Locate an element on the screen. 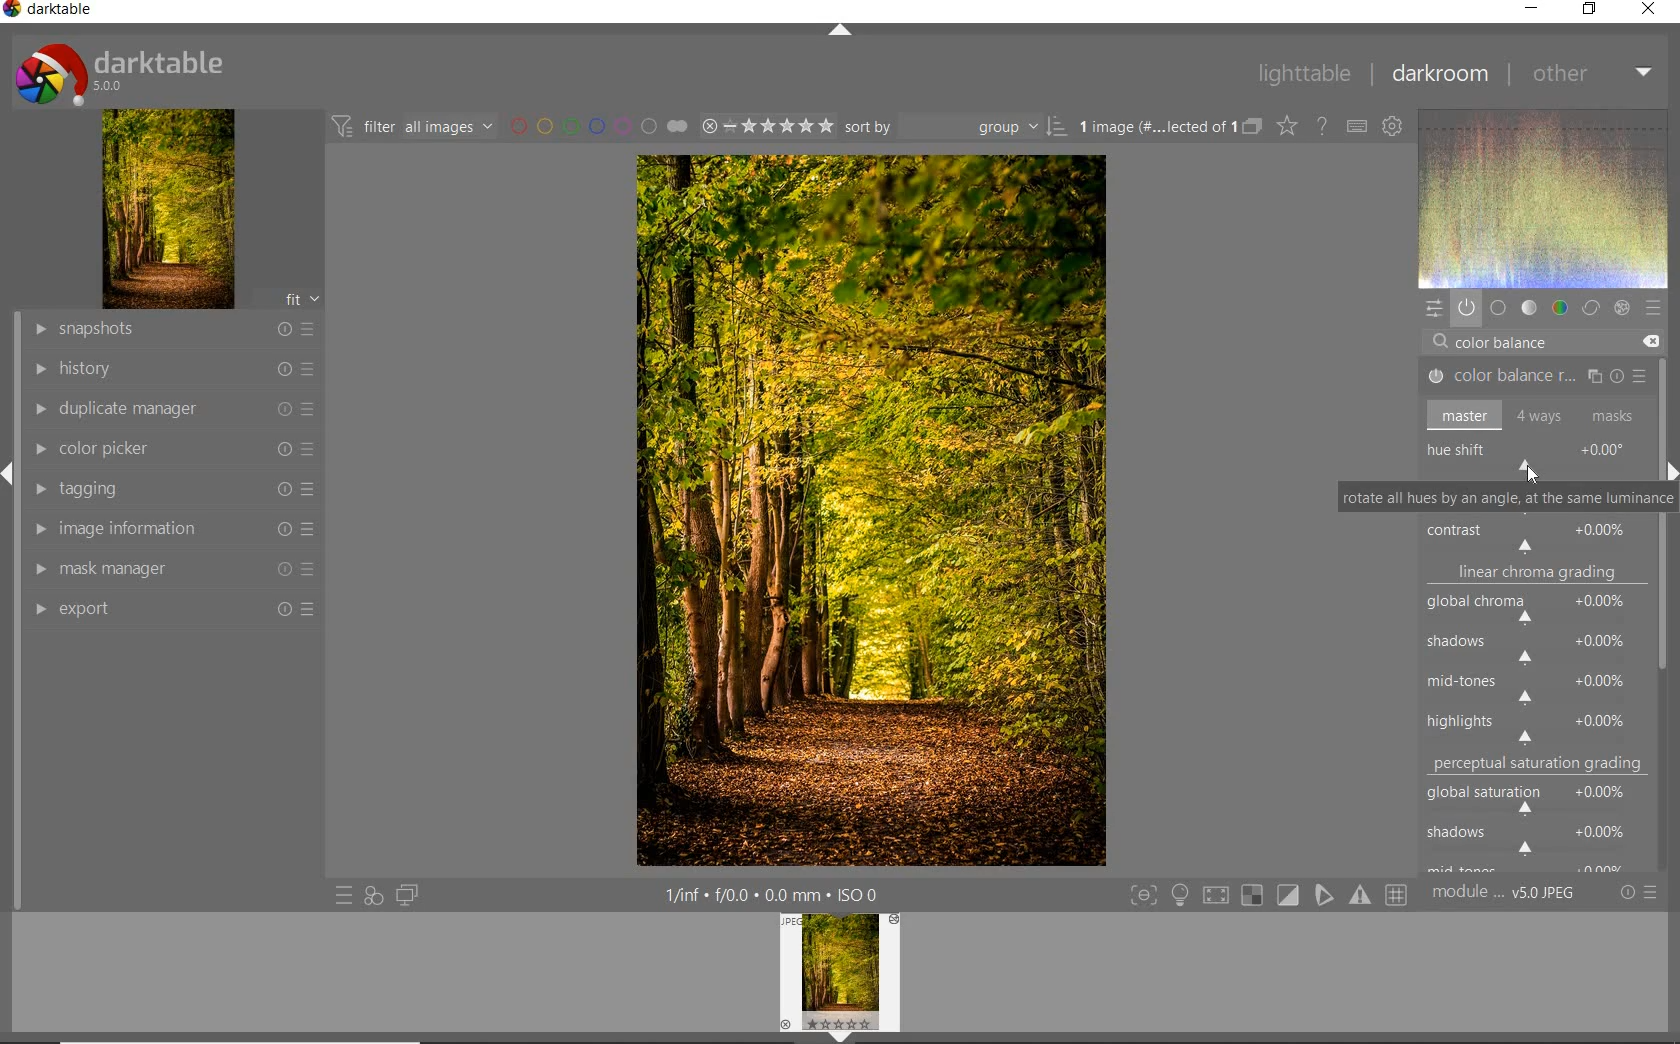 The height and width of the screenshot is (1044, 1680). system name is located at coordinates (48, 10).